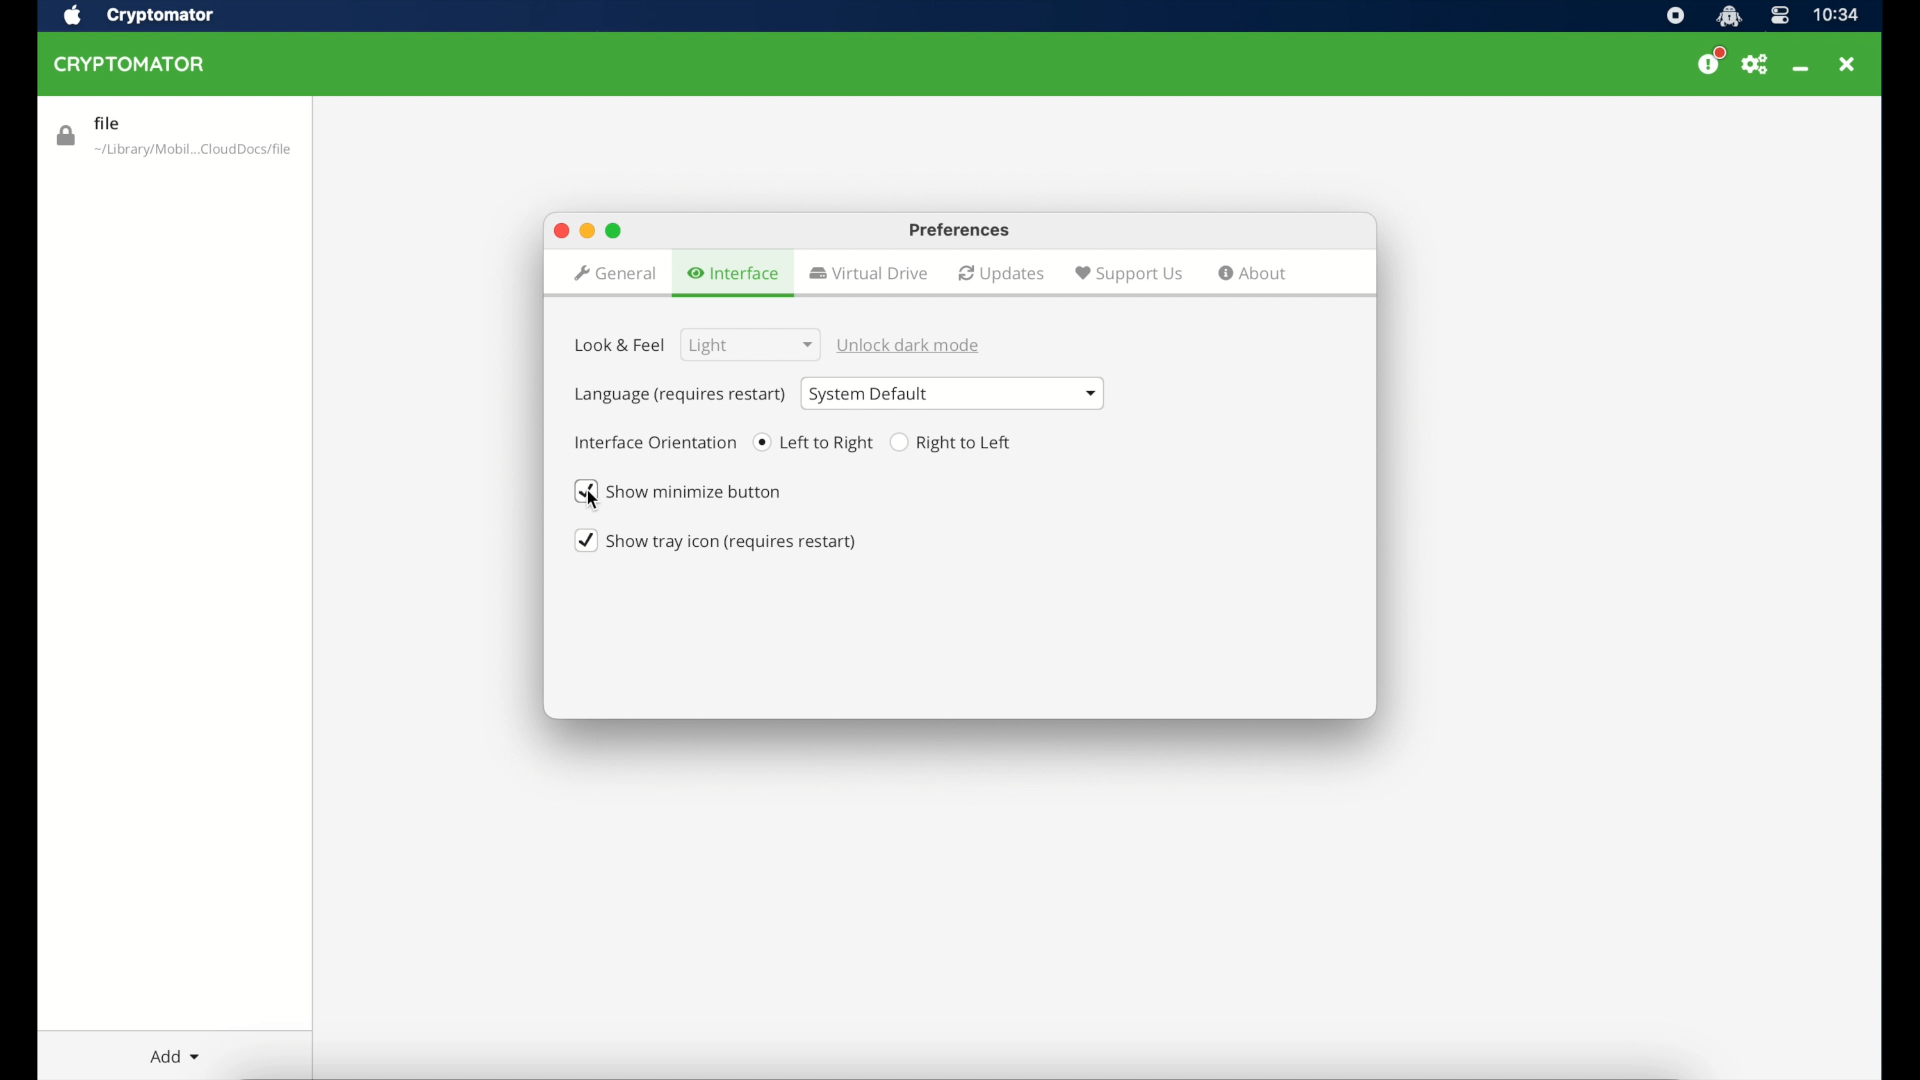  Describe the element at coordinates (679, 396) in the screenshot. I see `language` at that location.